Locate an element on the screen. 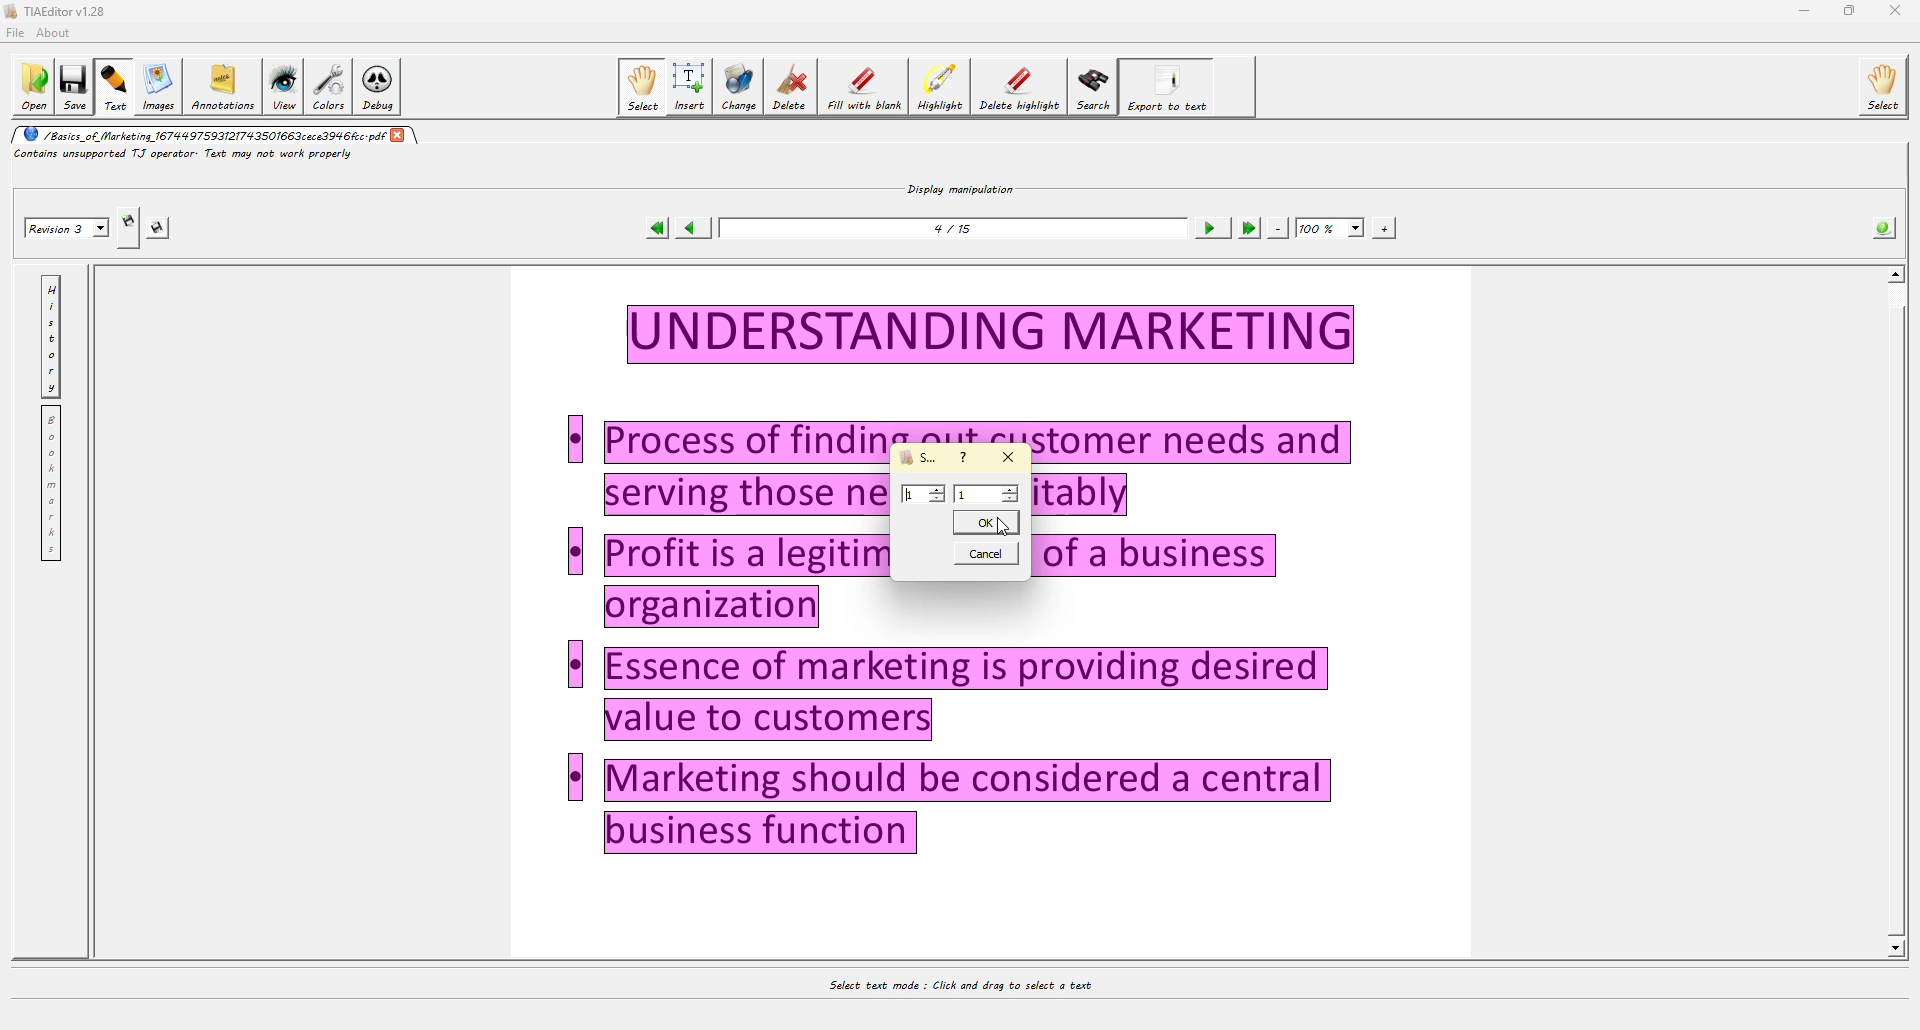 Image resolution: width=1920 pixels, height=1030 pixels.  is located at coordinates (994, 334).